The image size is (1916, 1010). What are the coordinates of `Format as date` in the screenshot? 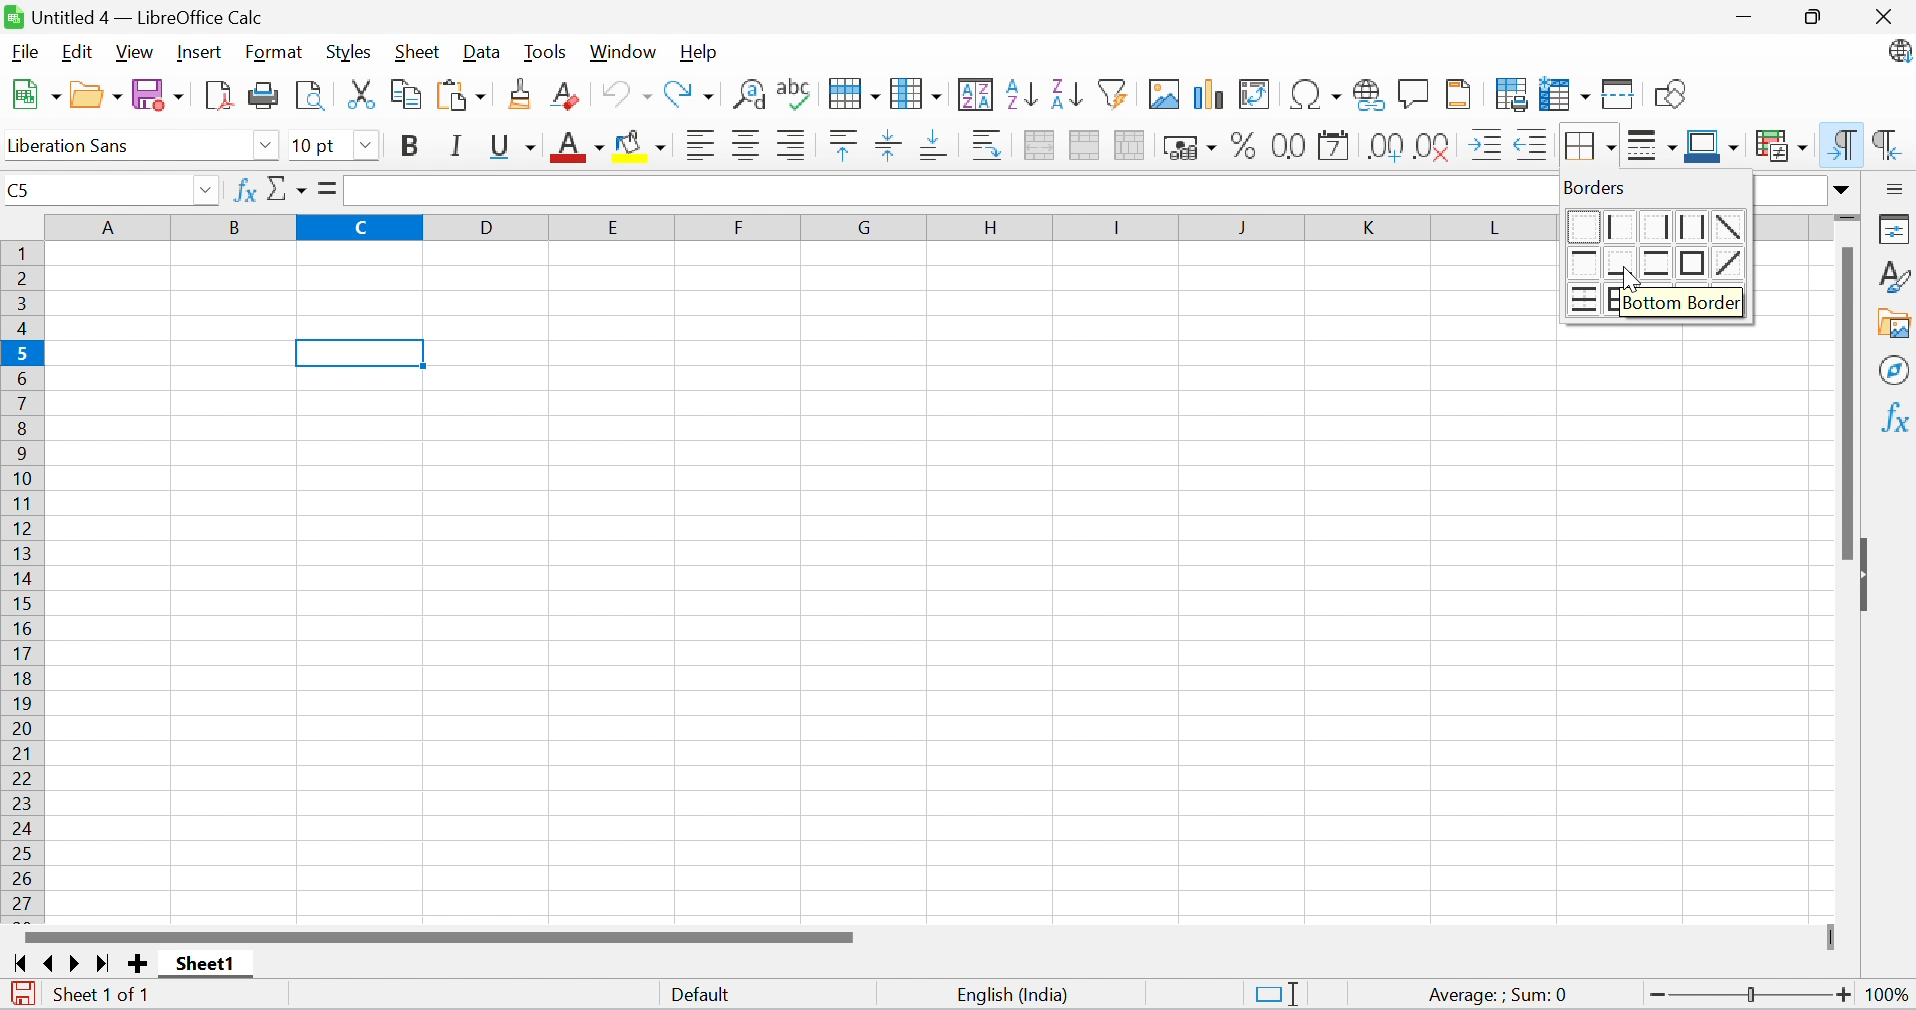 It's located at (1334, 149).